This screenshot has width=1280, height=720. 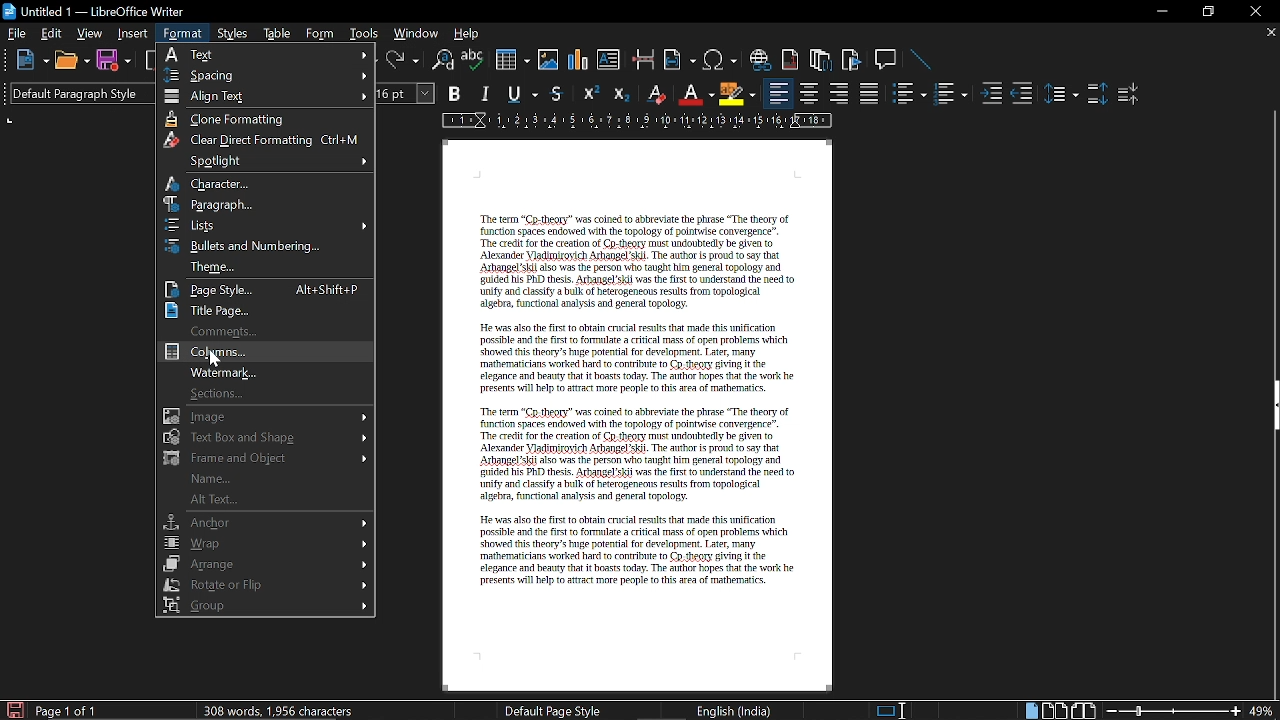 What do you see at coordinates (264, 457) in the screenshot?
I see `Frame an object` at bounding box center [264, 457].